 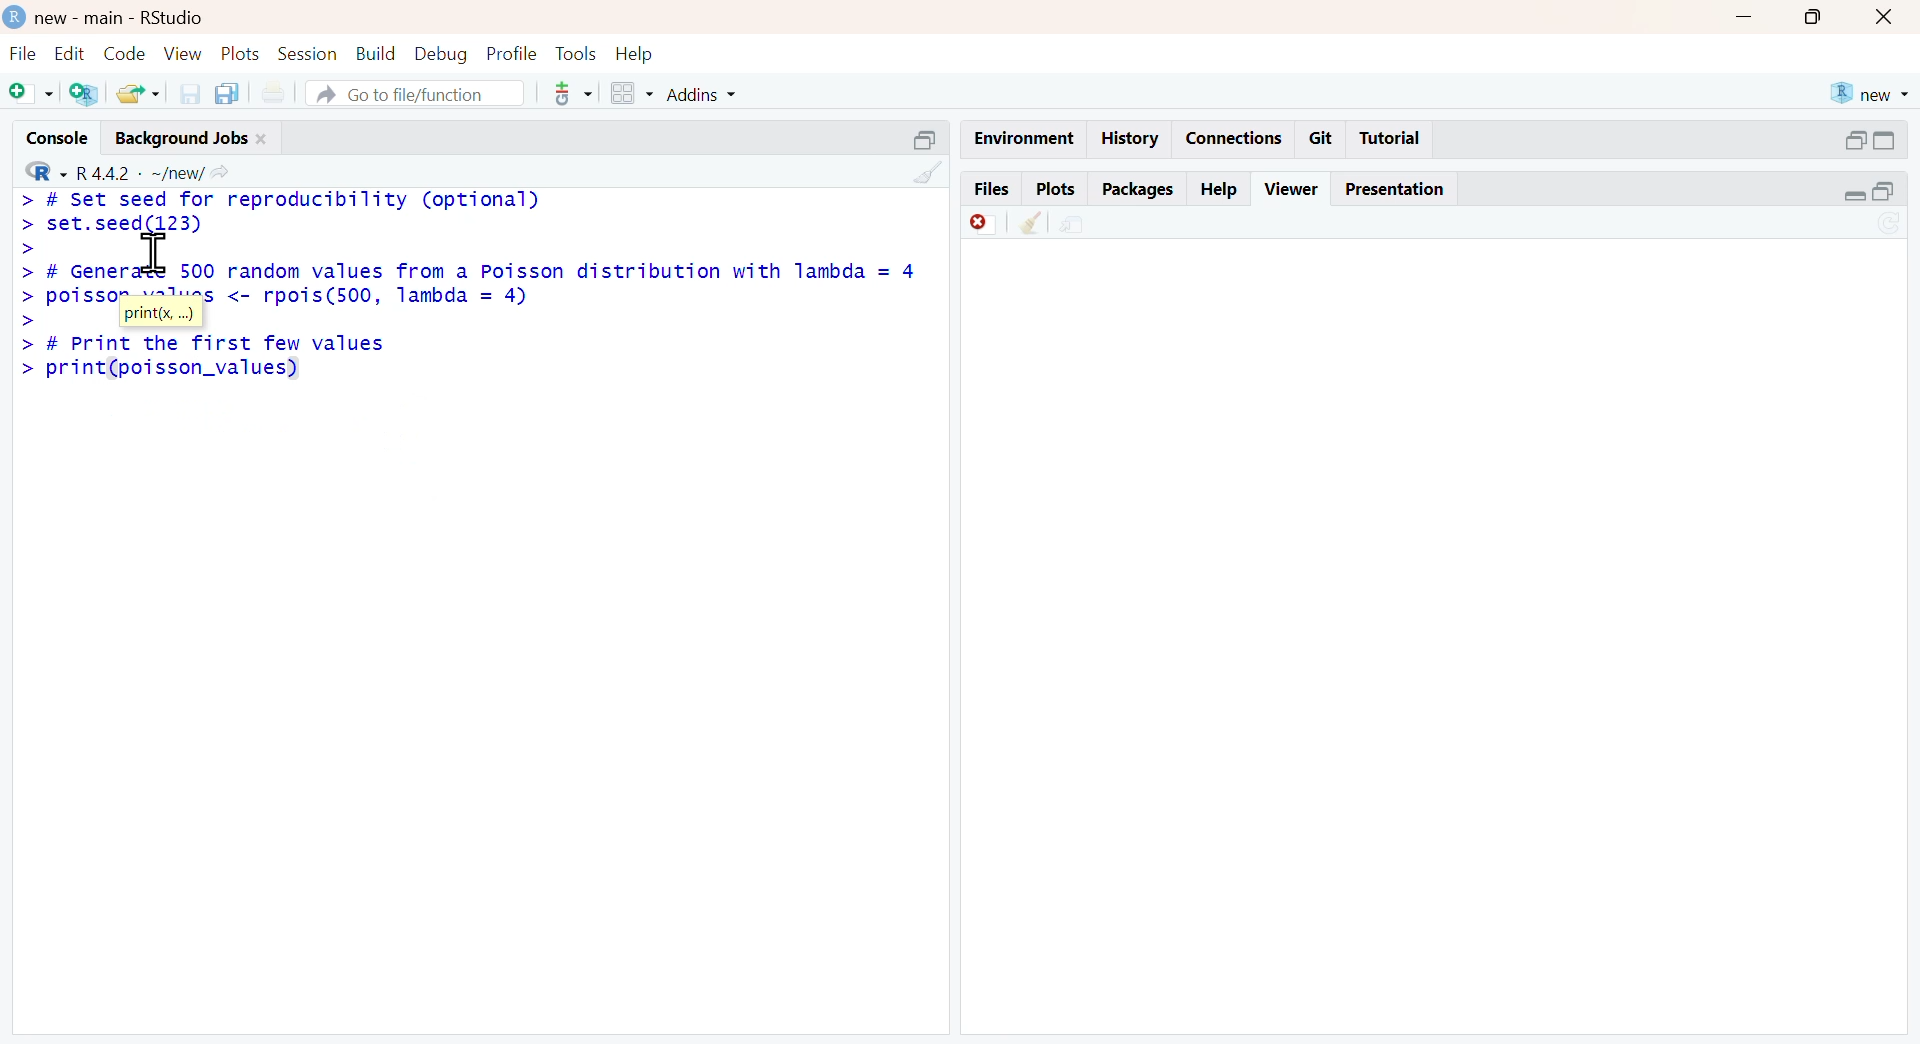 I want to click on help, so click(x=1218, y=190).